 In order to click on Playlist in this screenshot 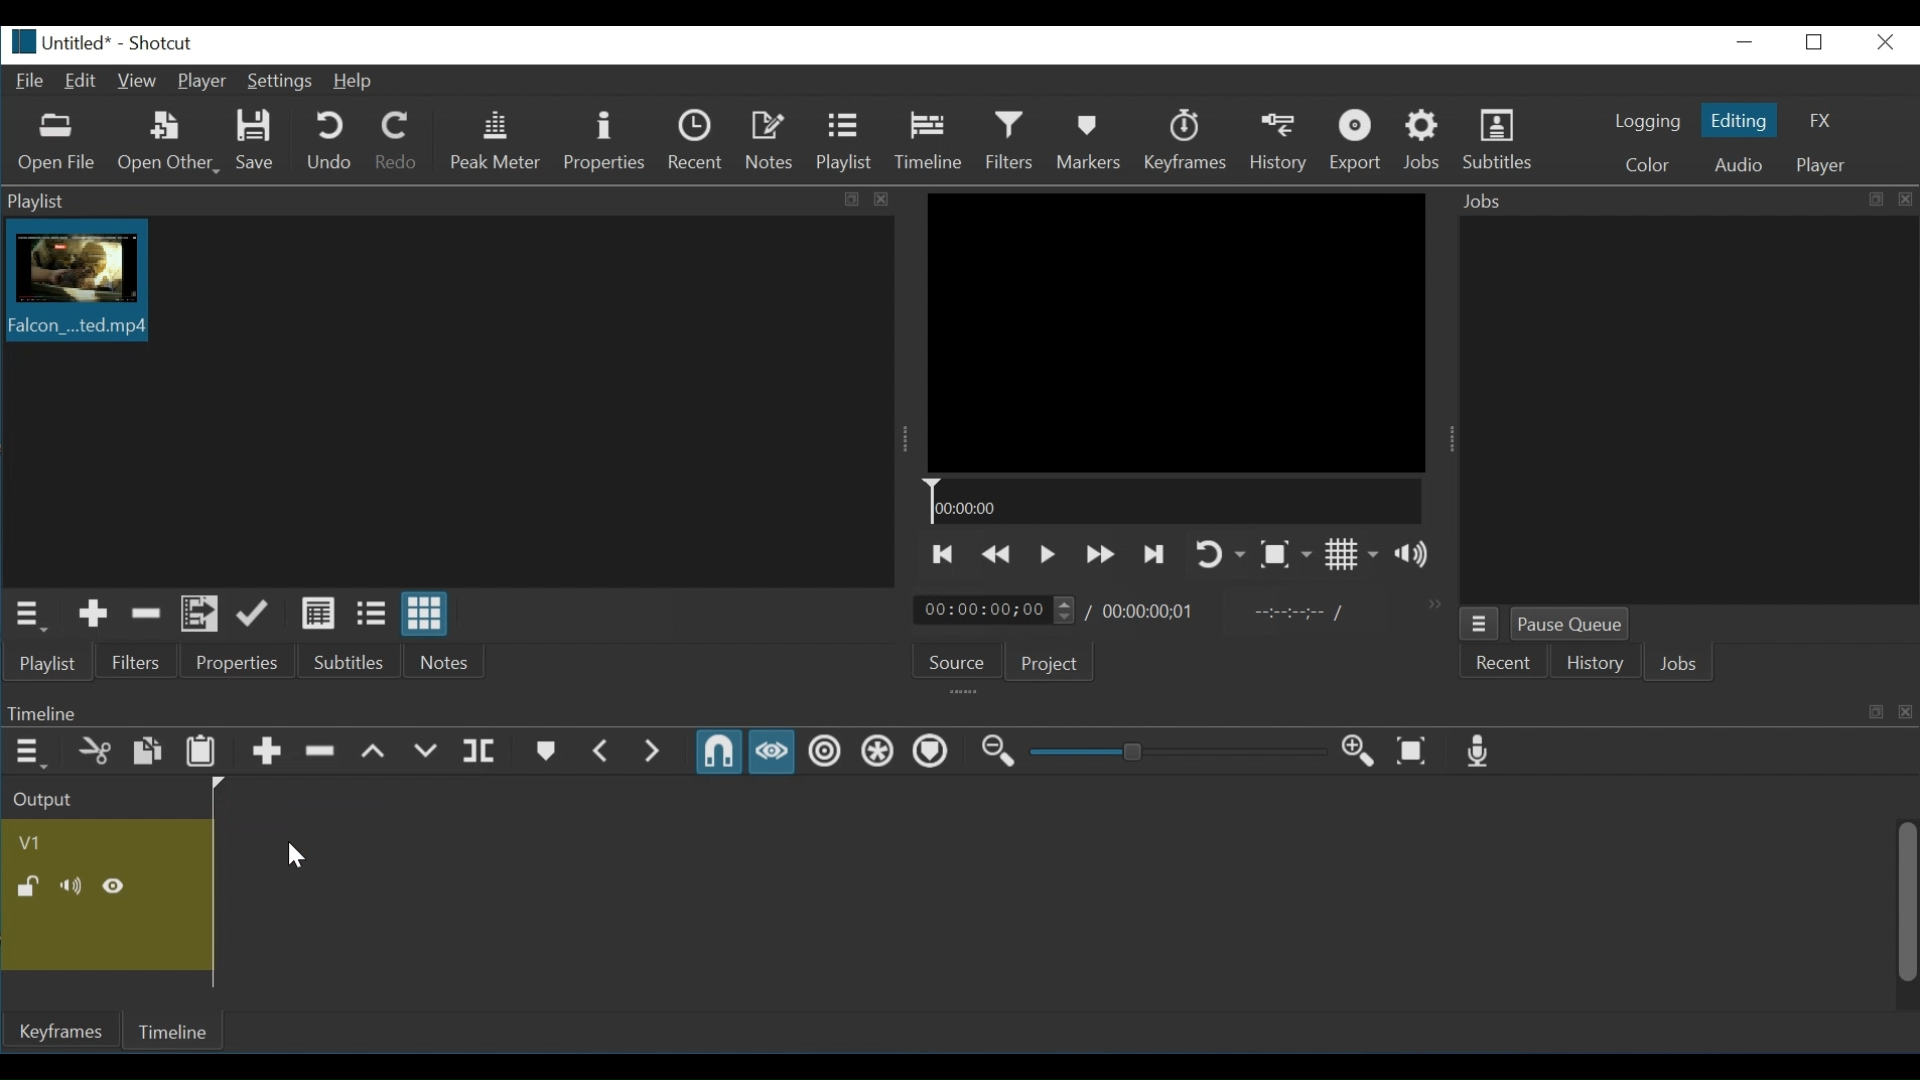, I will do `click(50, 662)`.